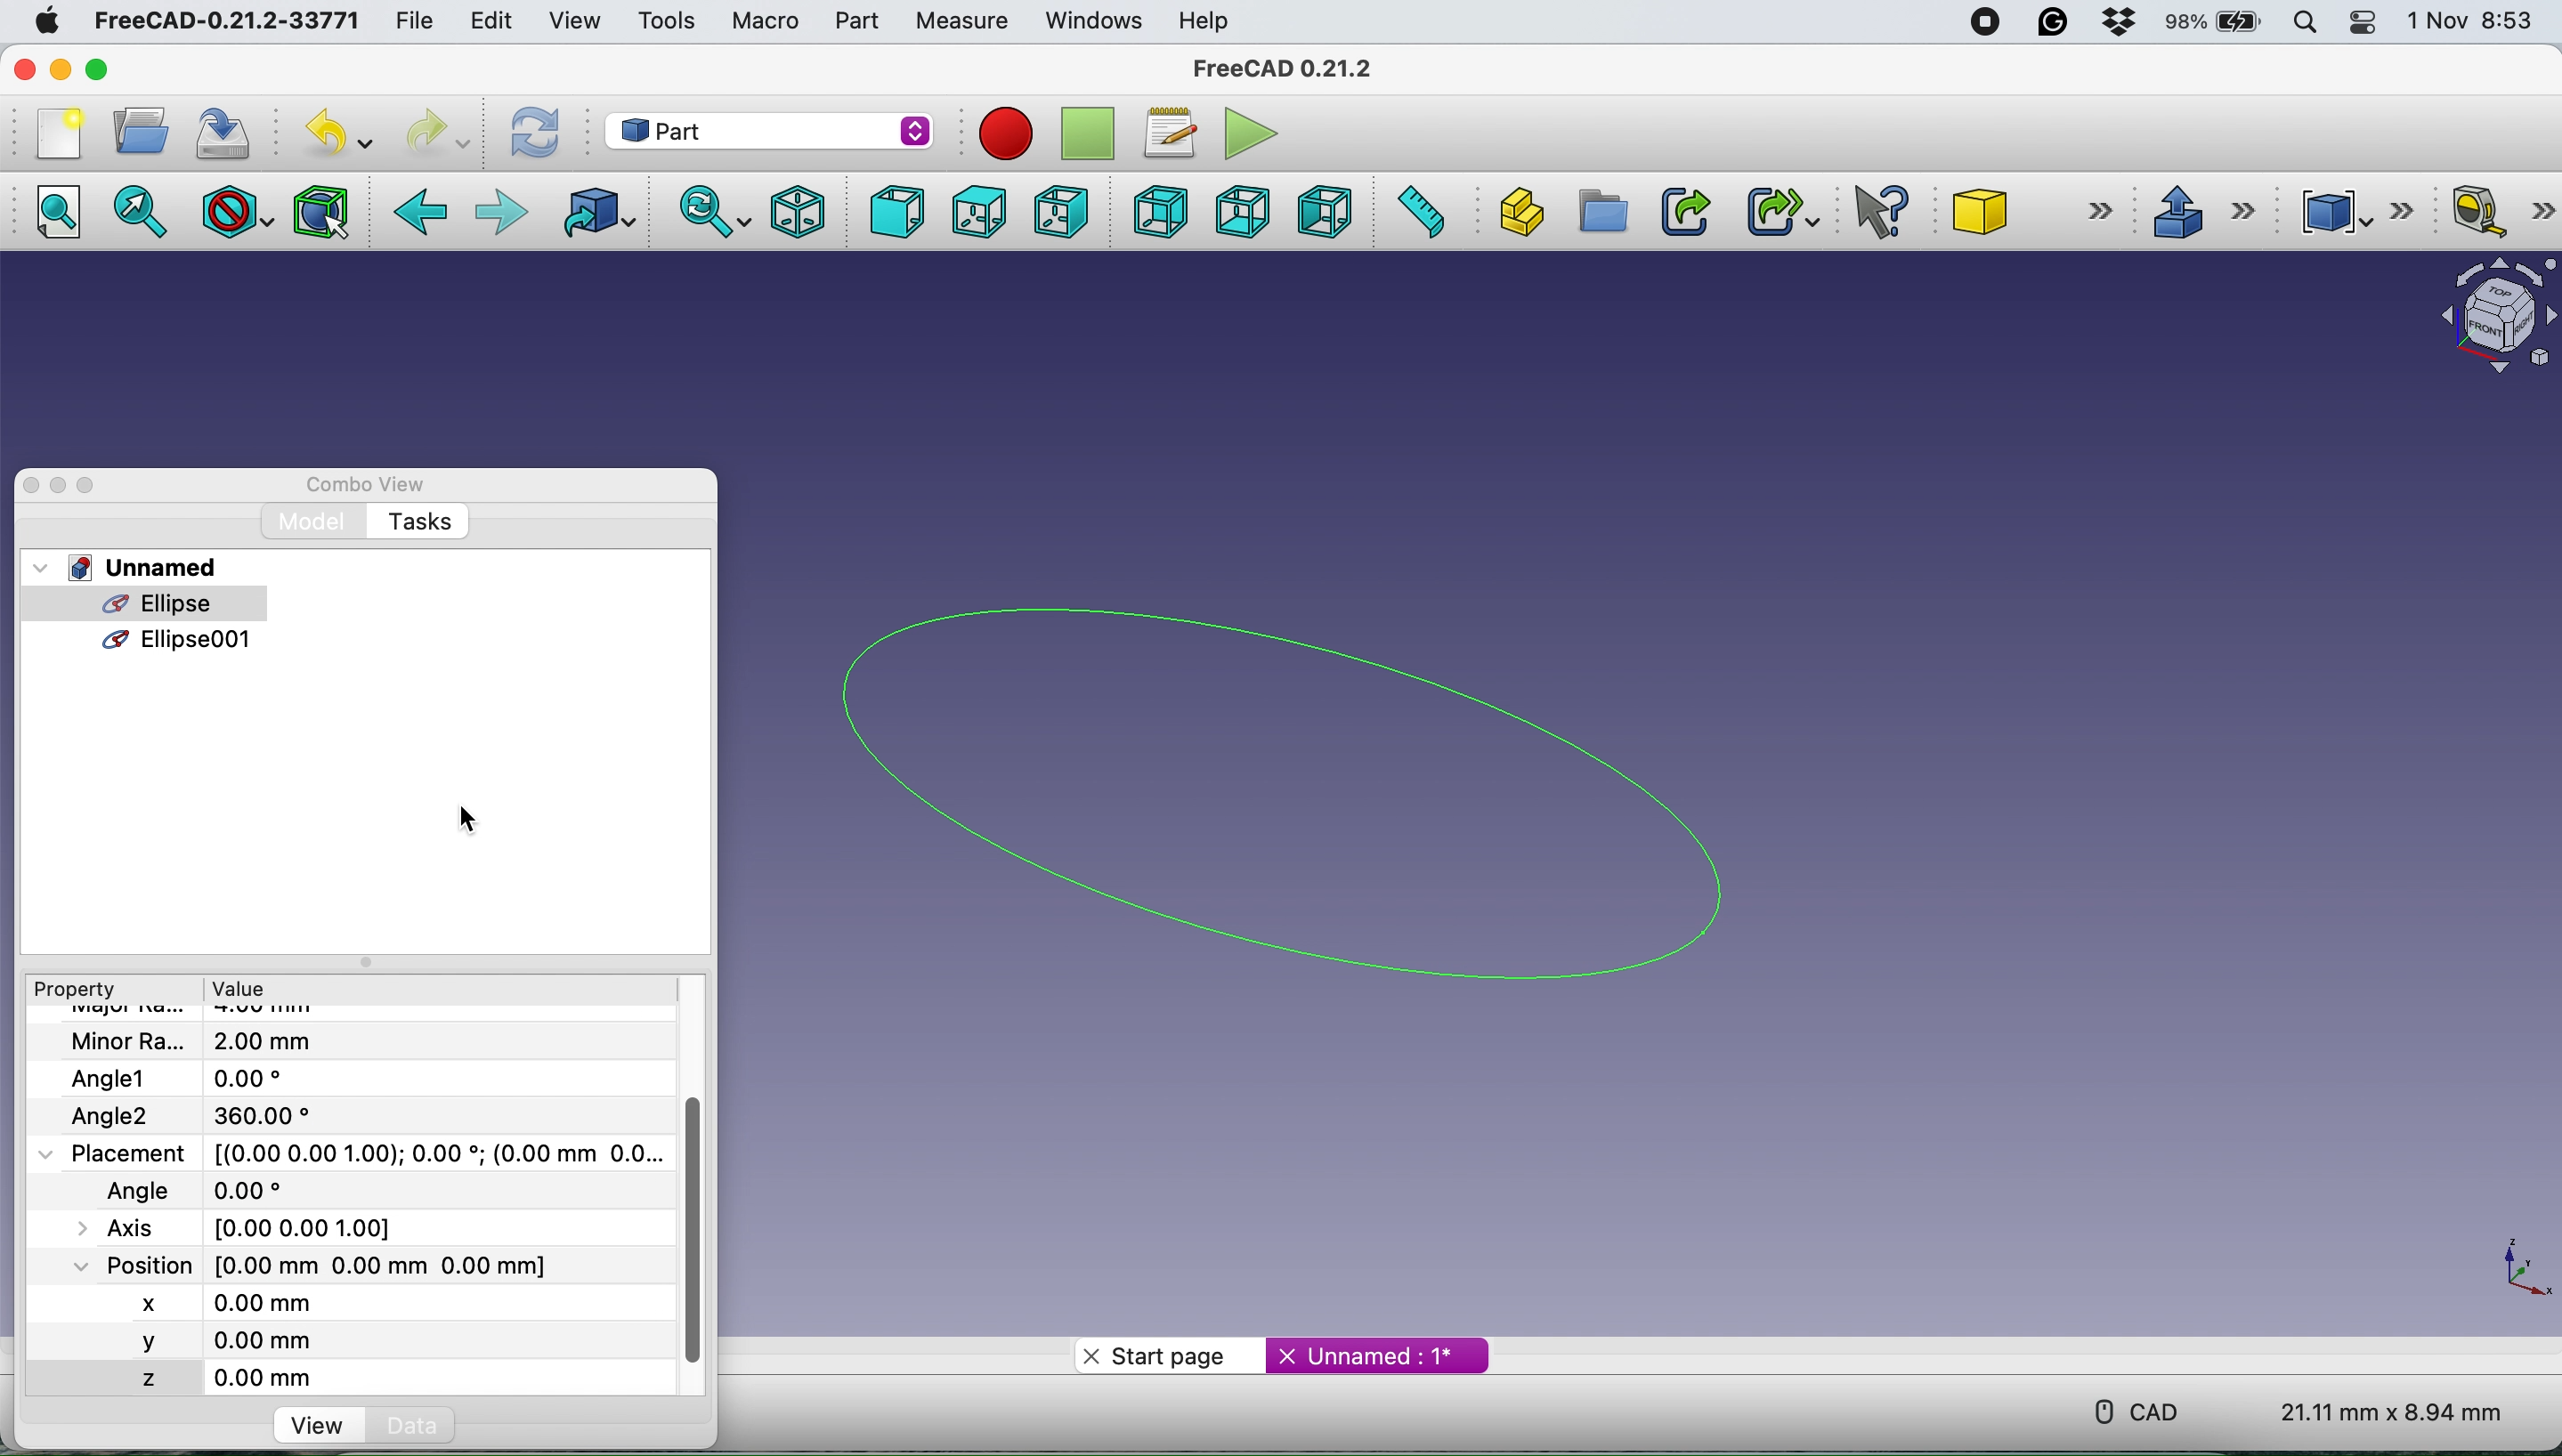 This screenshot has width=2562, height=1456. What do you see at coordinates (2055, 21) in the screenshot?
I see `grammarly` at bounding box center [2055, 21].